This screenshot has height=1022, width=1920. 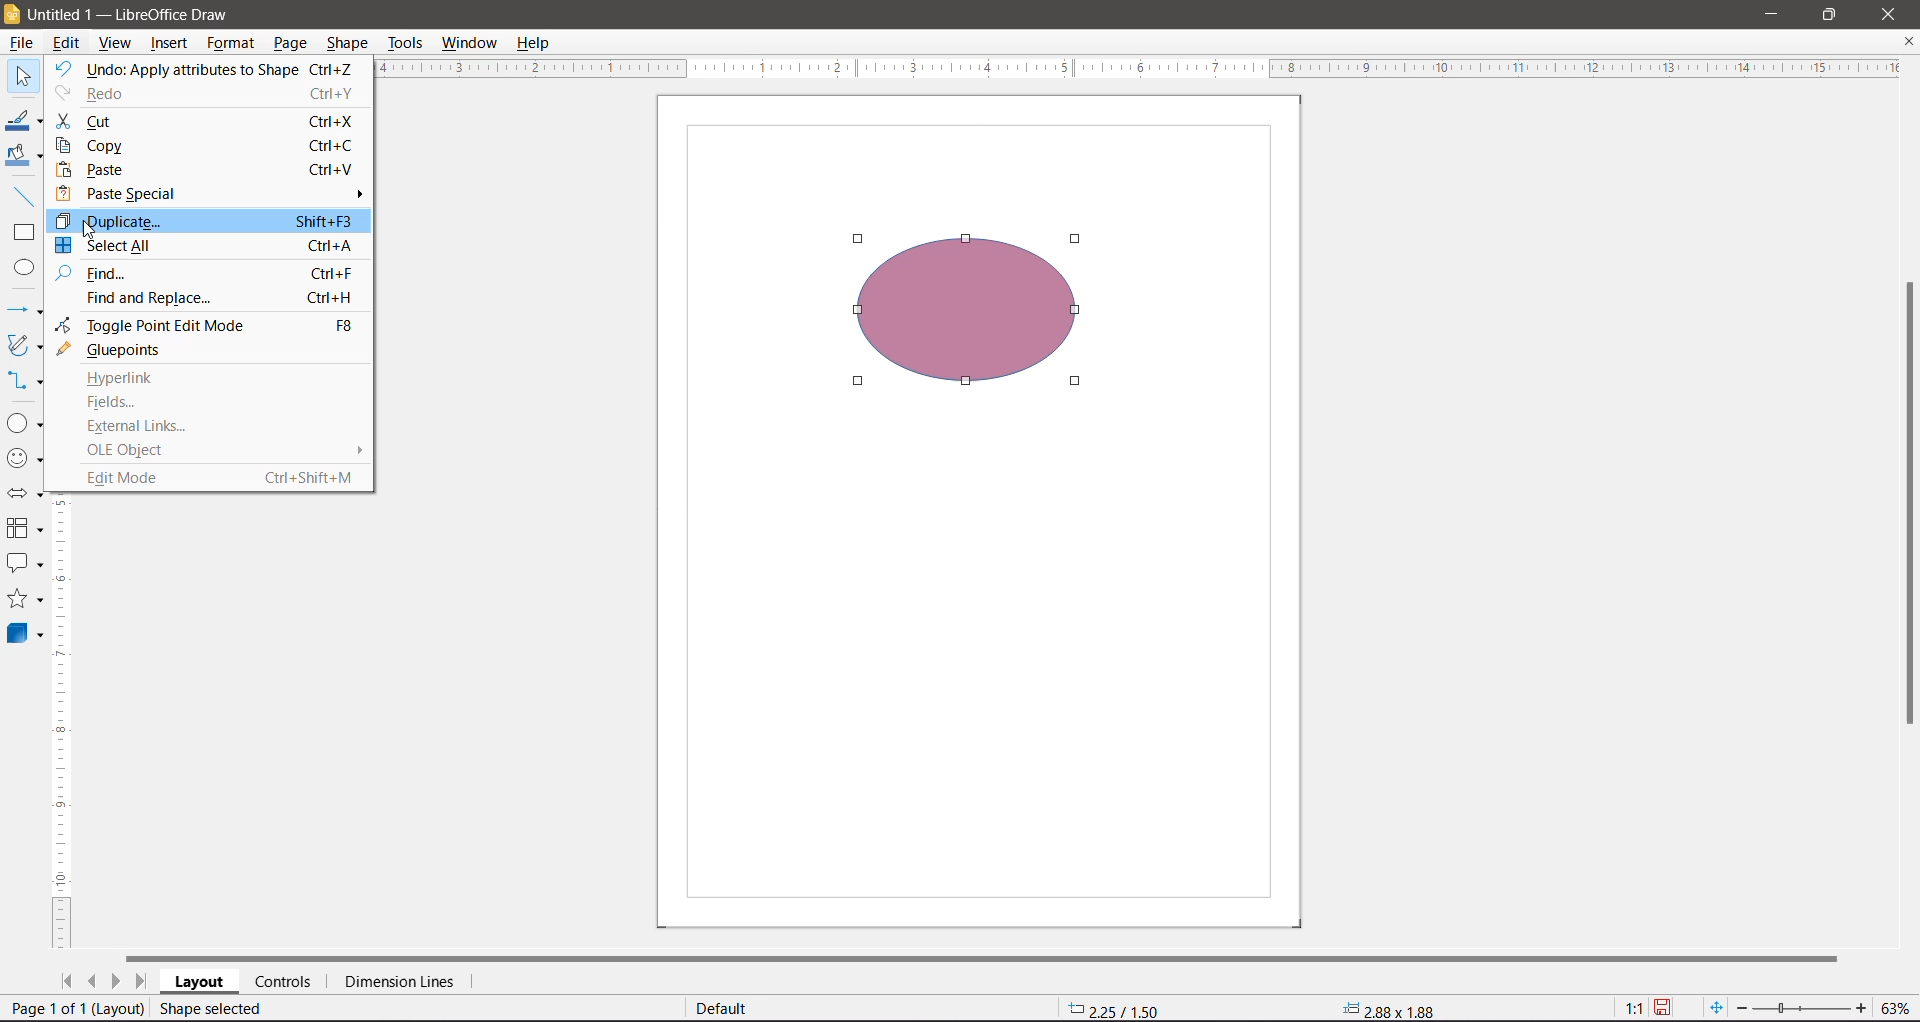 I want to click on Window, so click(x=471, y=43).